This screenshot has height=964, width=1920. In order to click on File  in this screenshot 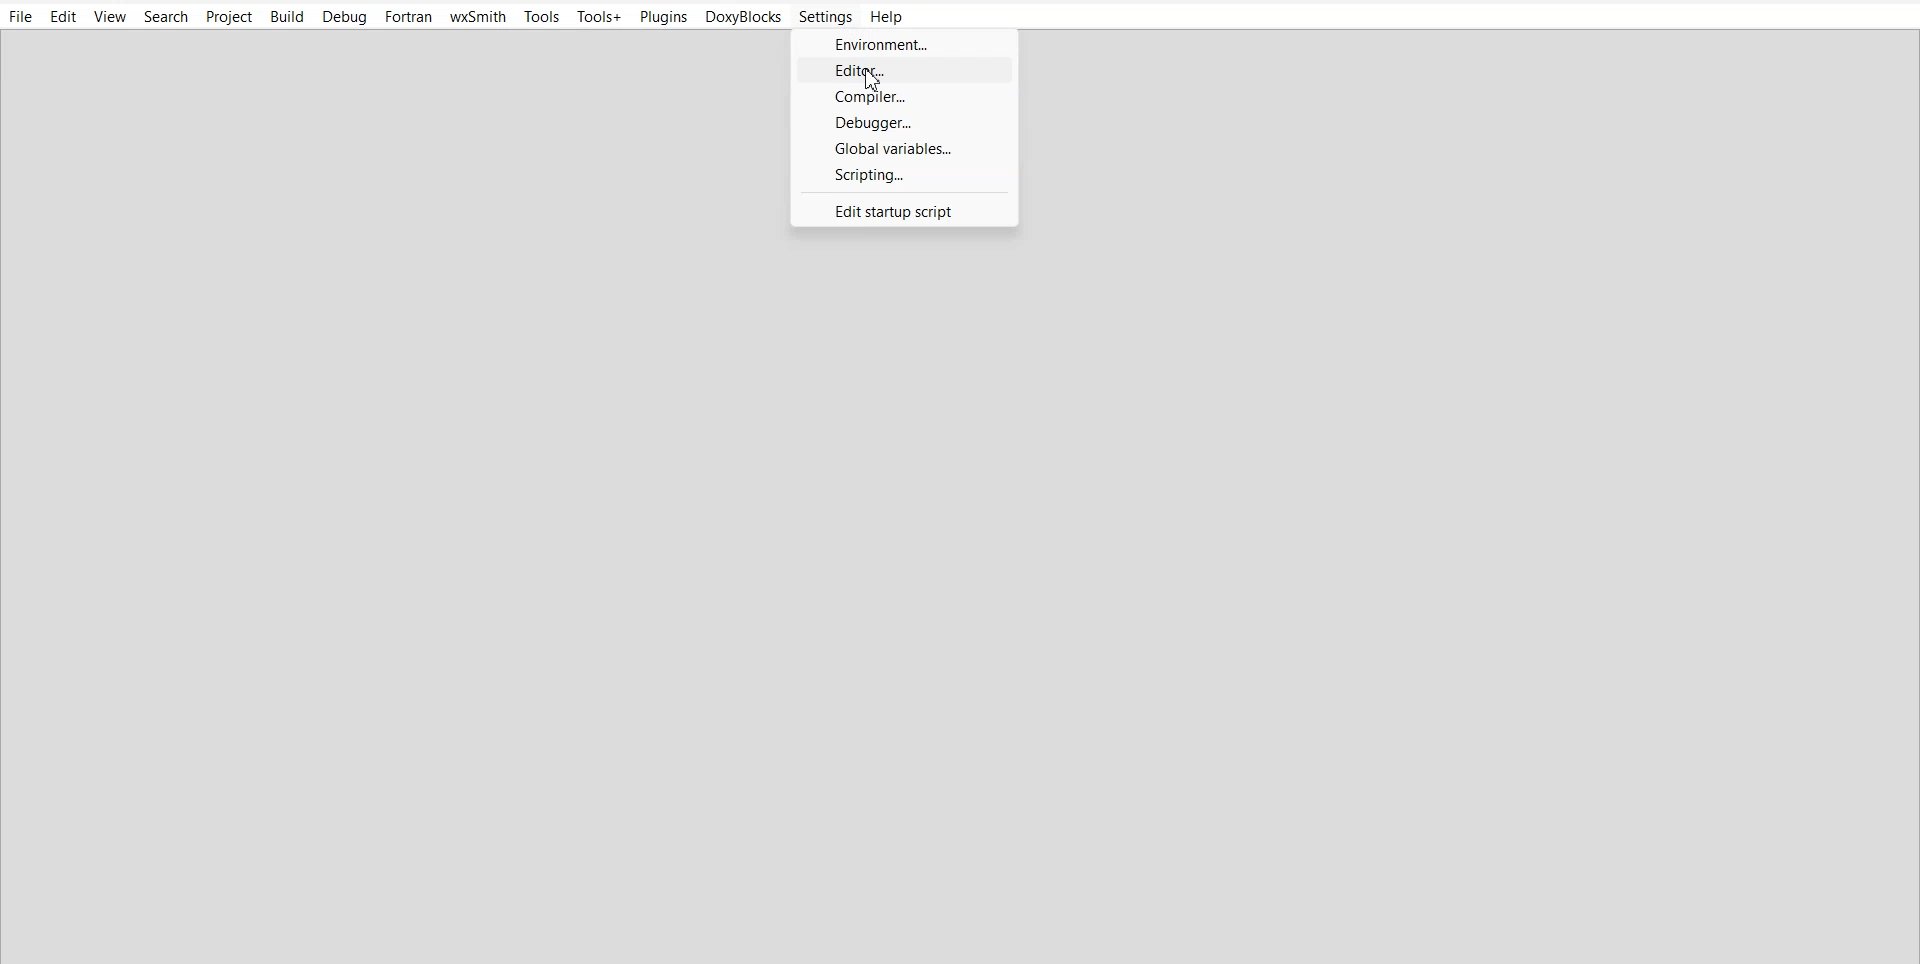, I will do `click(20, 17)`.